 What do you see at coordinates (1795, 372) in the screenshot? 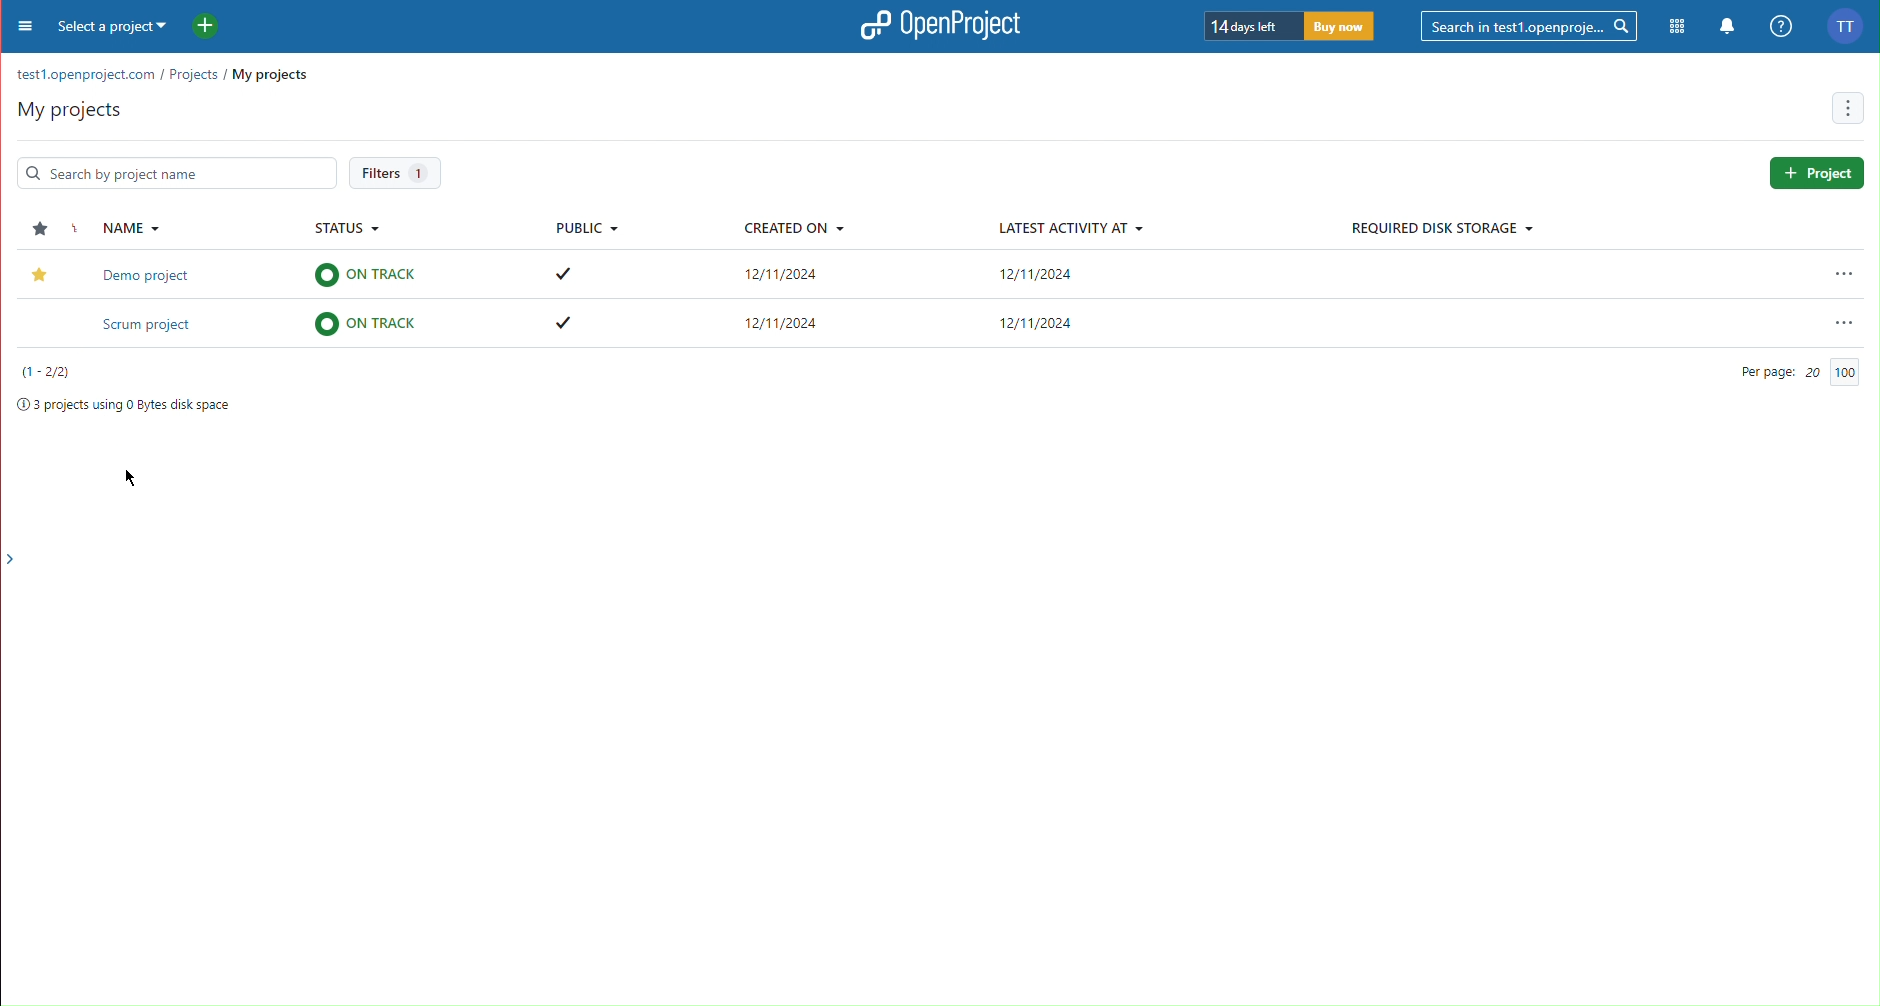
I see `Per Page` at bounding box center [1795, 372].